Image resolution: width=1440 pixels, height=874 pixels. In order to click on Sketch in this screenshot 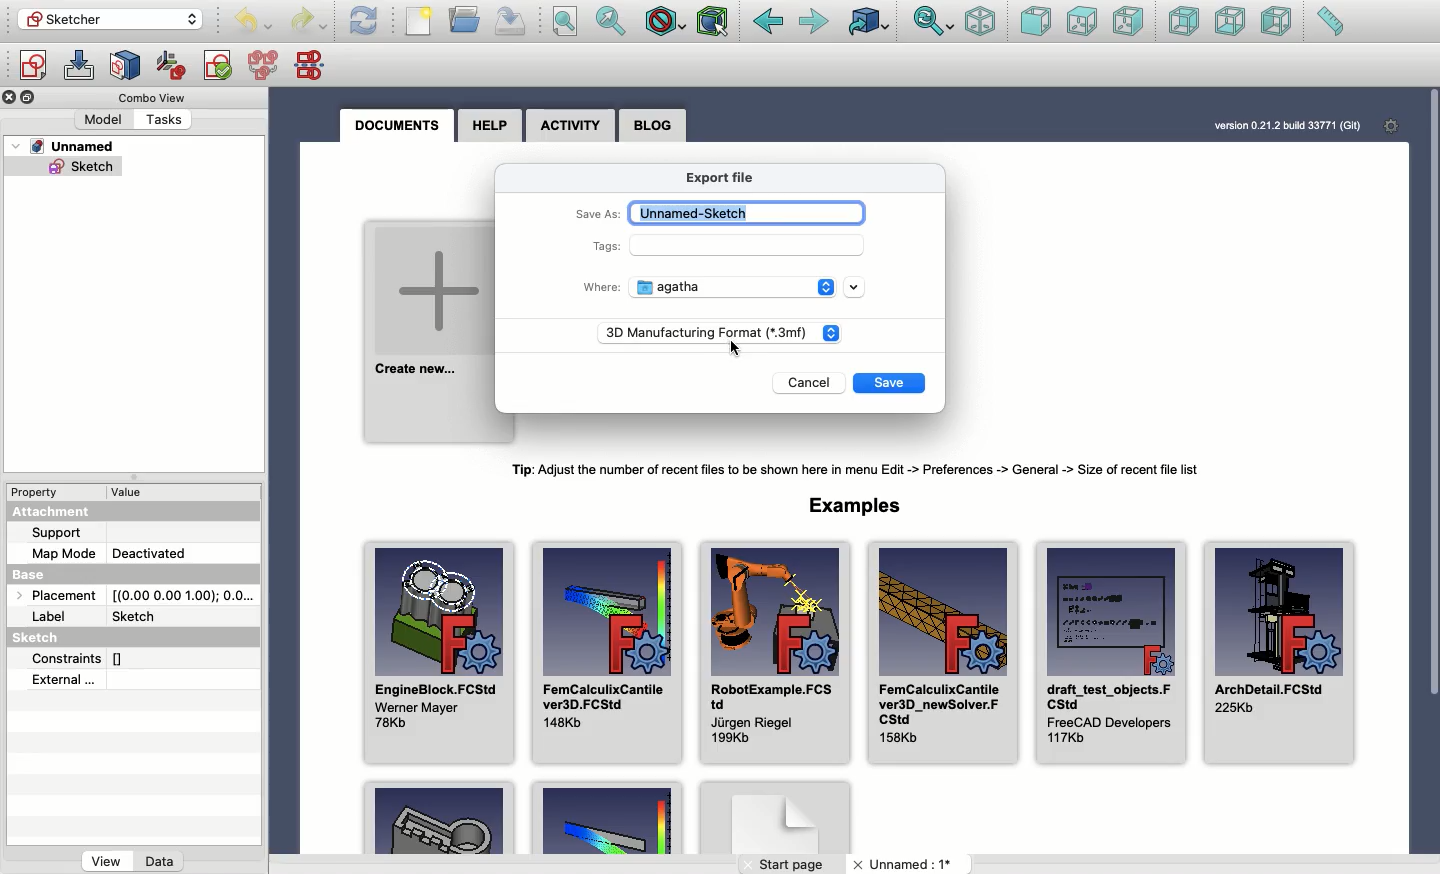, I will do `click(66, 169)`.